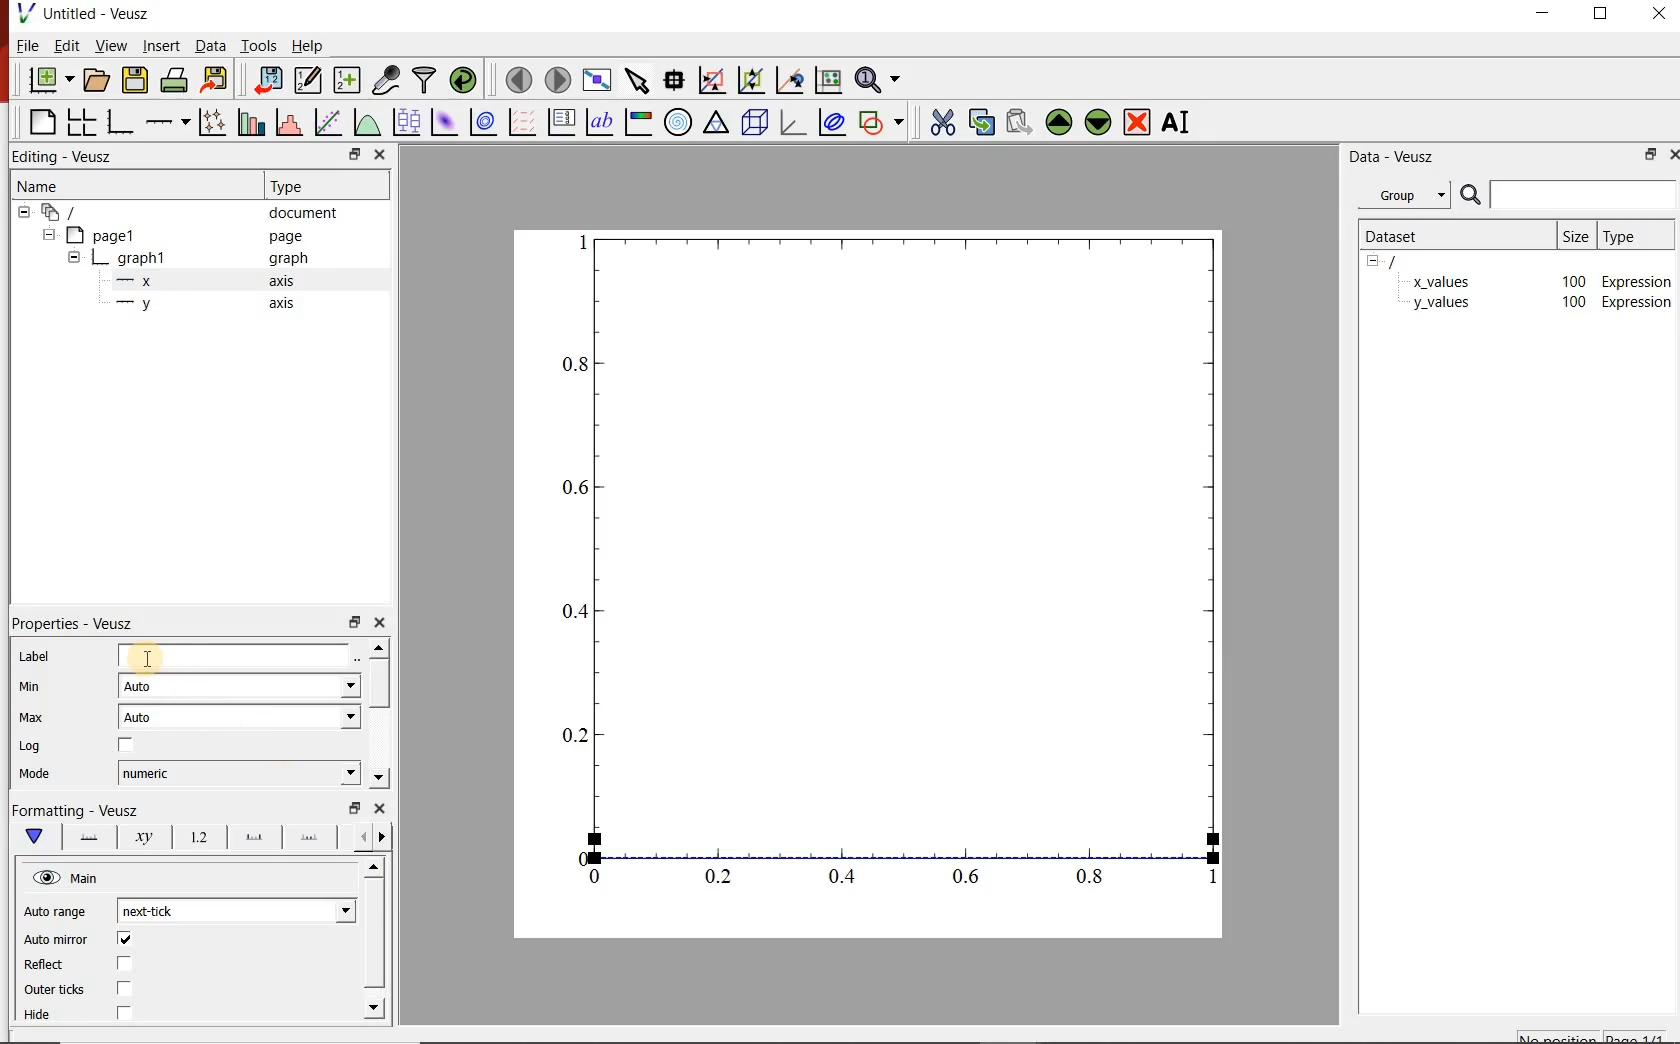  Describe the element at coordinates (51, 78) in the screenshot. I see `new document` at that location.